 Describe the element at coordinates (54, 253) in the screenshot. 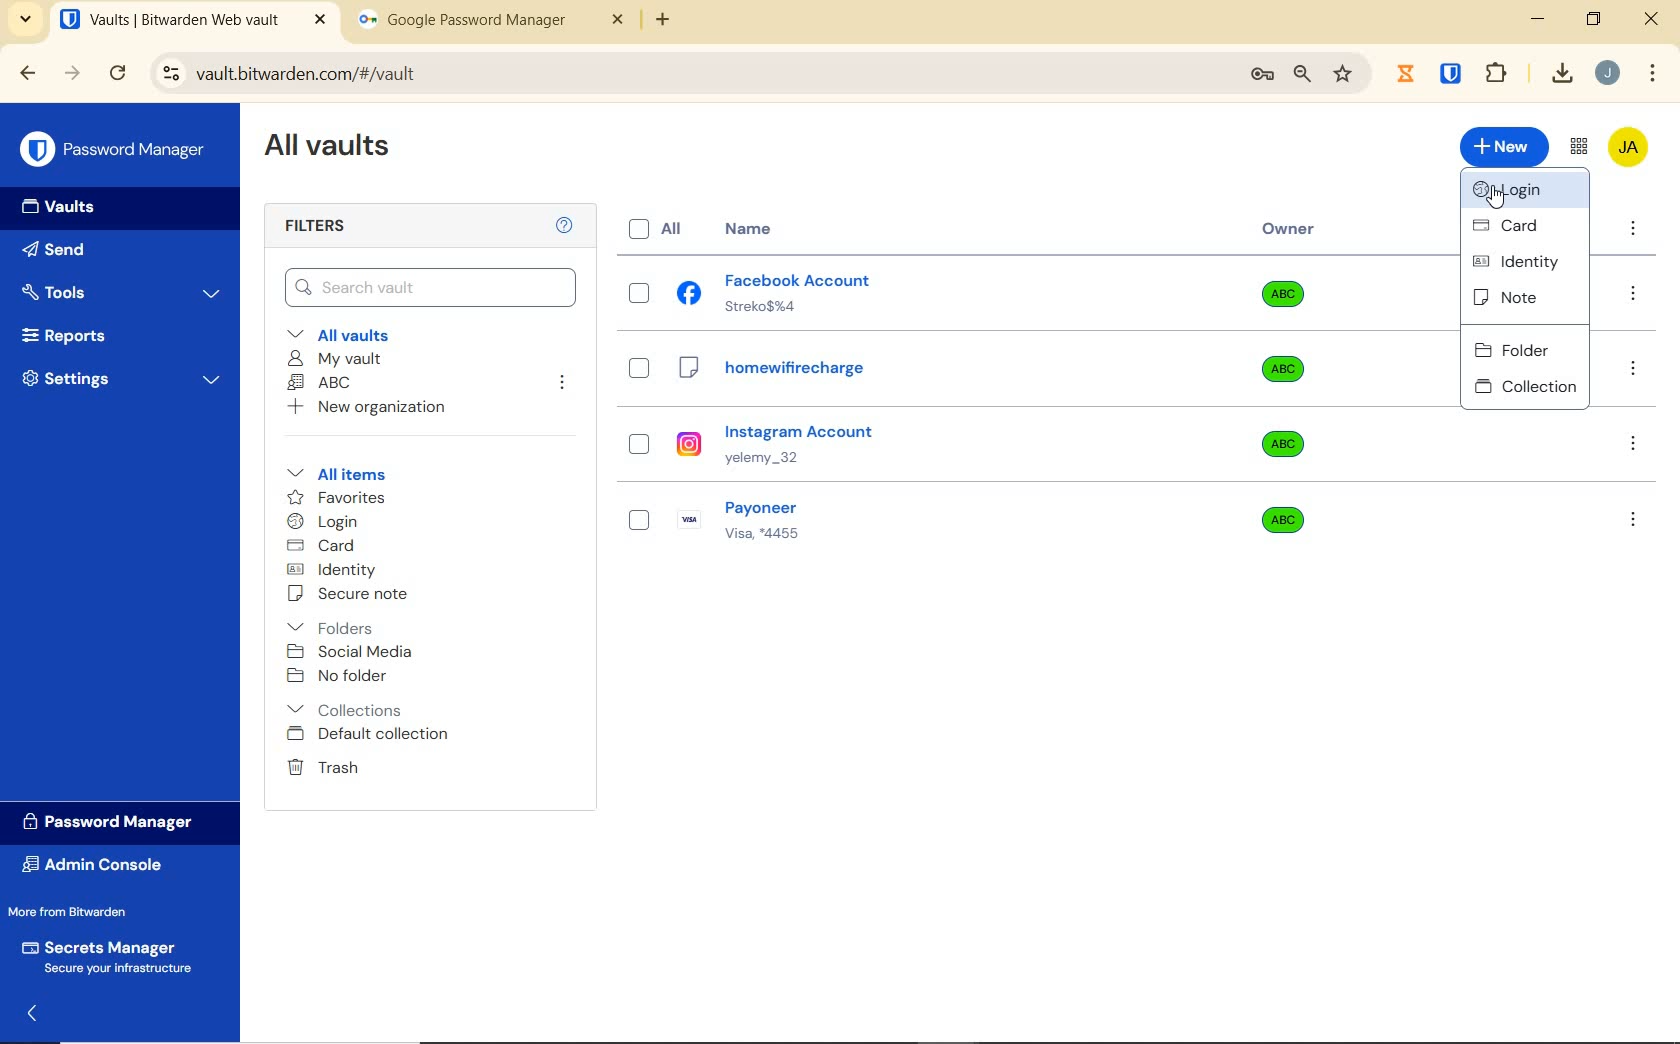

I see `Send` at that location.